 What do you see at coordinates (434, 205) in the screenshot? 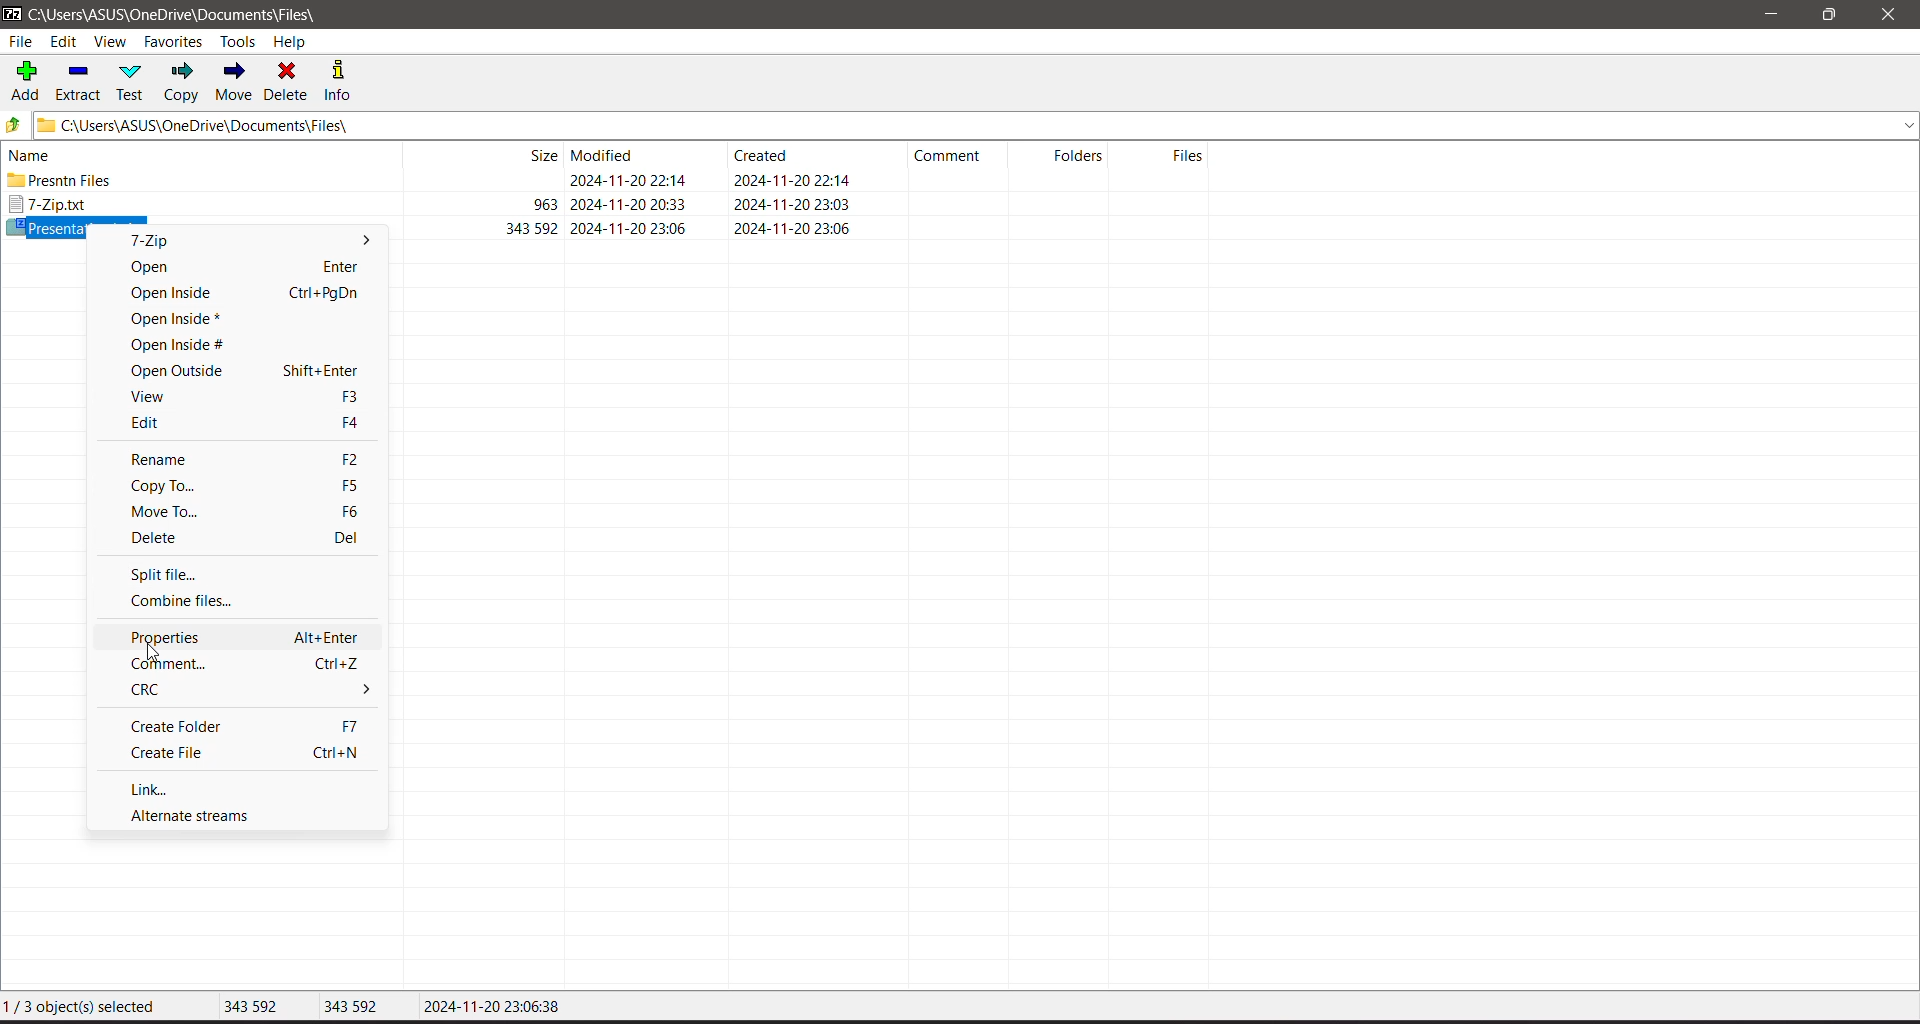
I see `7-Zip` at bounding box center [434, 205].